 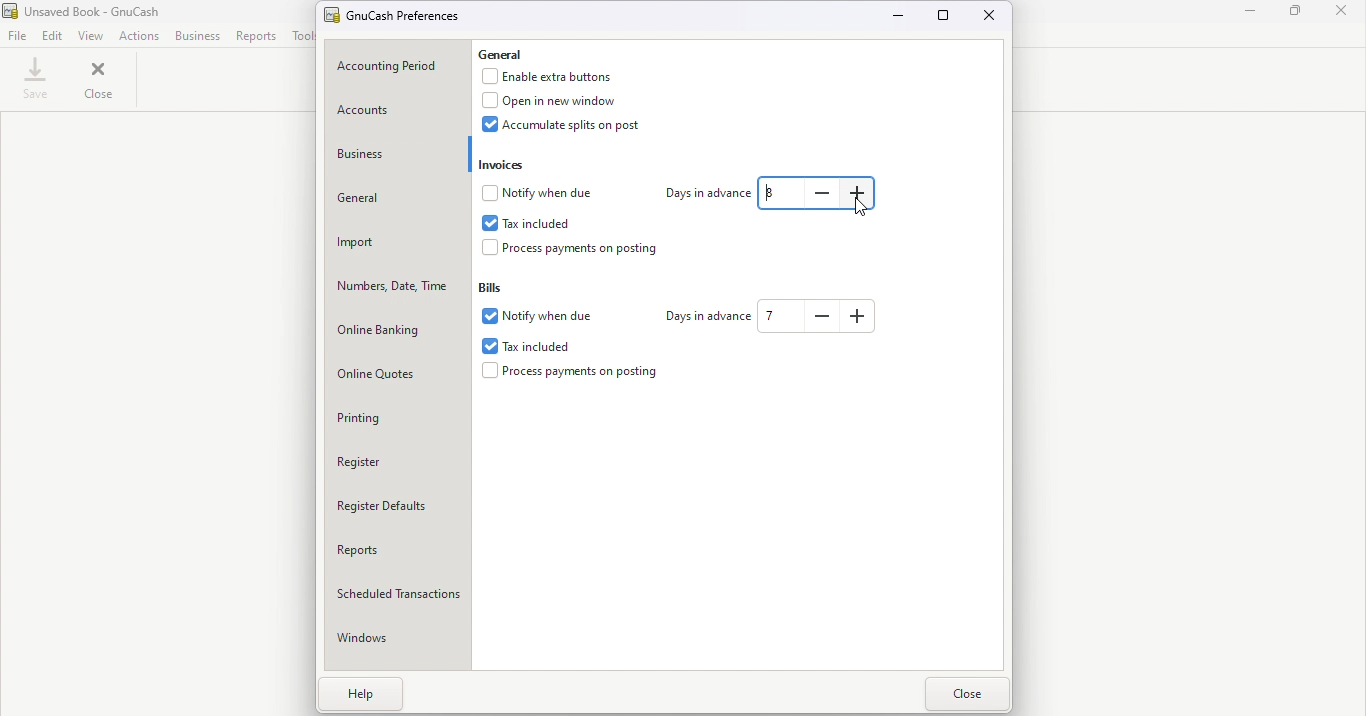 What do you see at coordinates (778, 317) in the screenshot?
I see `how many days in the future to warn about bills coming due` at bounding box center [778, 317].